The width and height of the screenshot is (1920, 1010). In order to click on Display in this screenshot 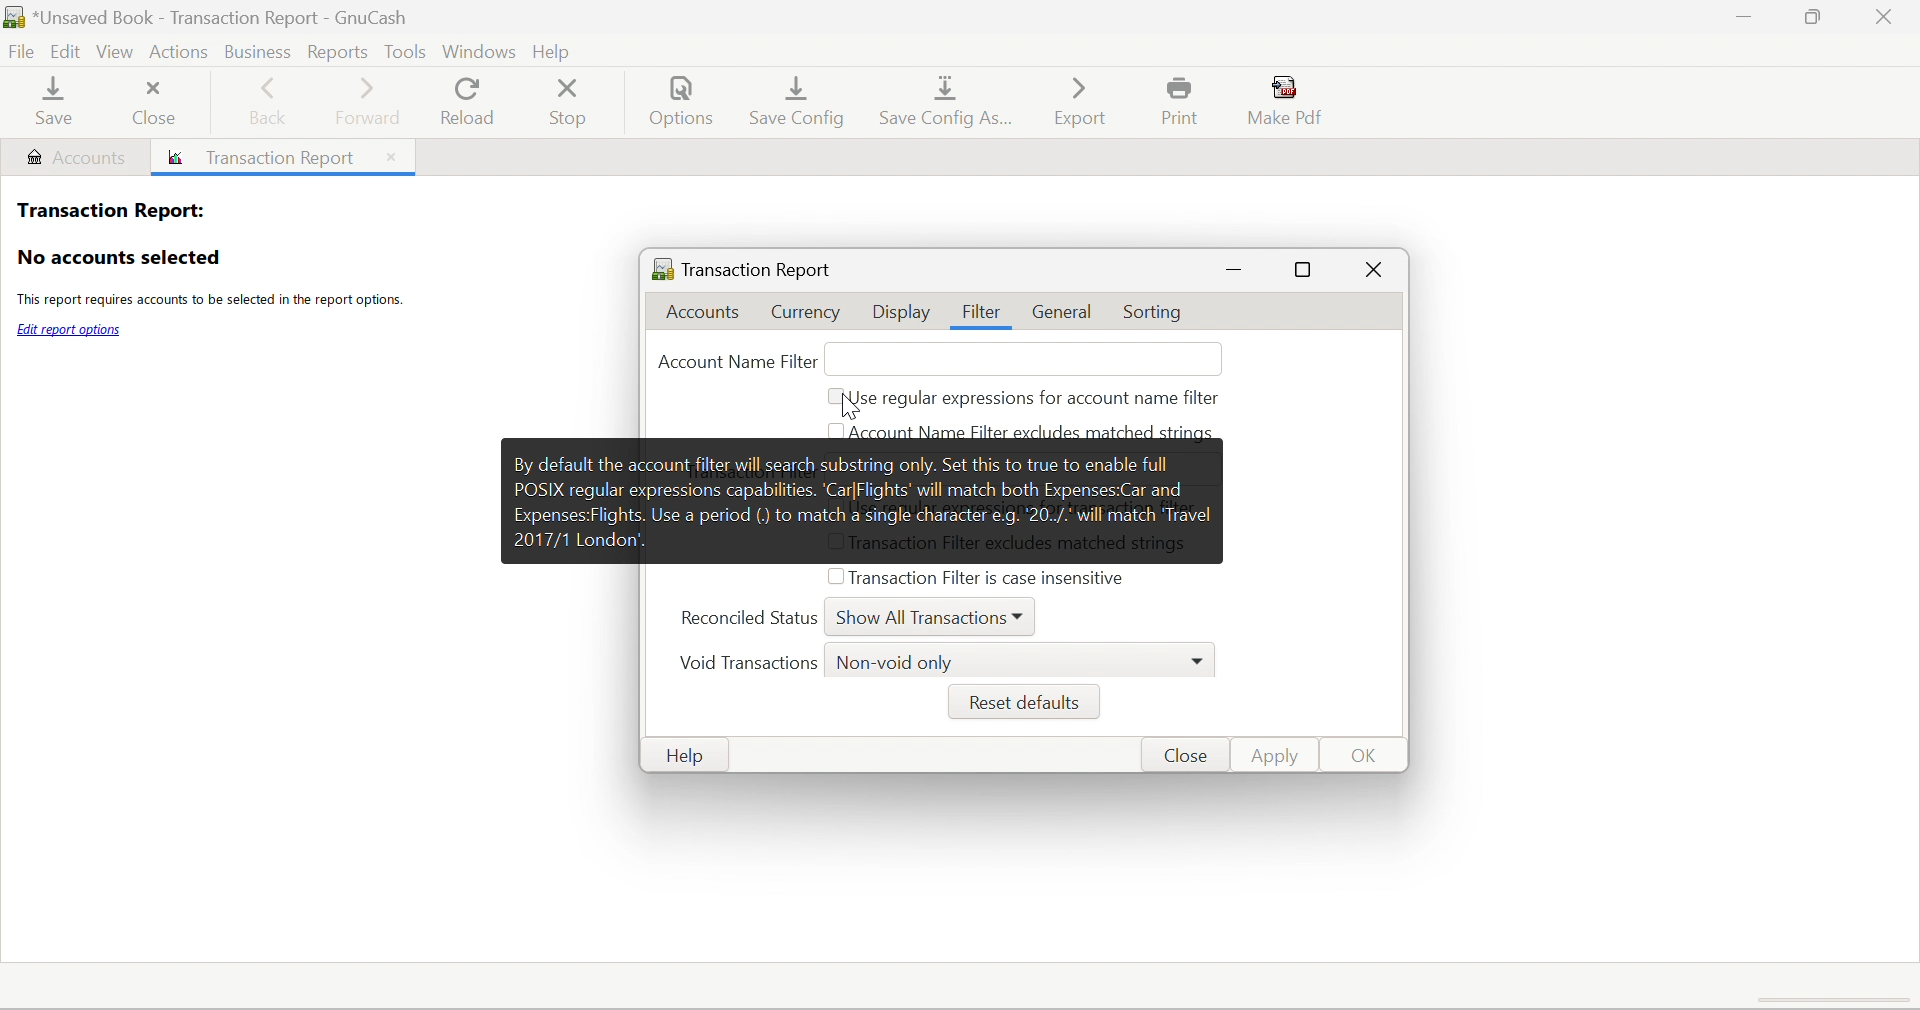, I will do `click(901, 314)`.